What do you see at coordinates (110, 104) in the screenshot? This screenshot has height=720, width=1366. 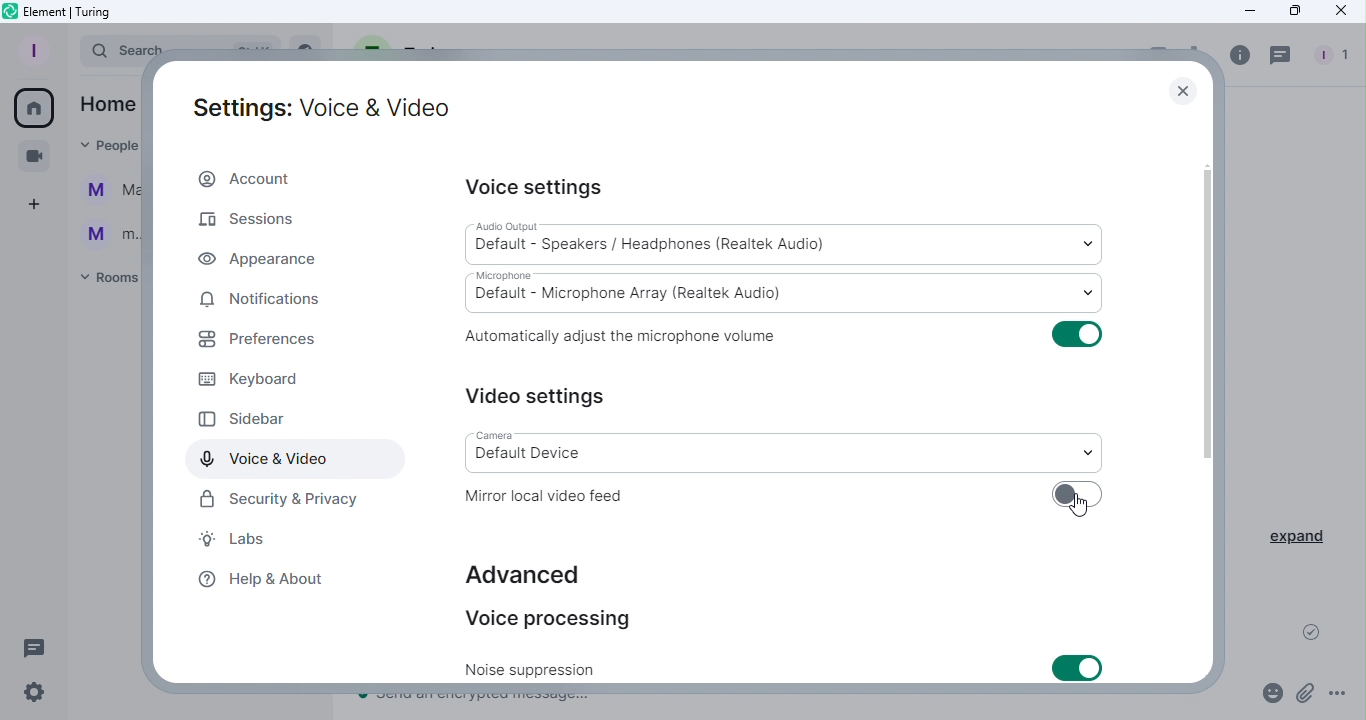 I see `Home` at bounding box center [110, 104].